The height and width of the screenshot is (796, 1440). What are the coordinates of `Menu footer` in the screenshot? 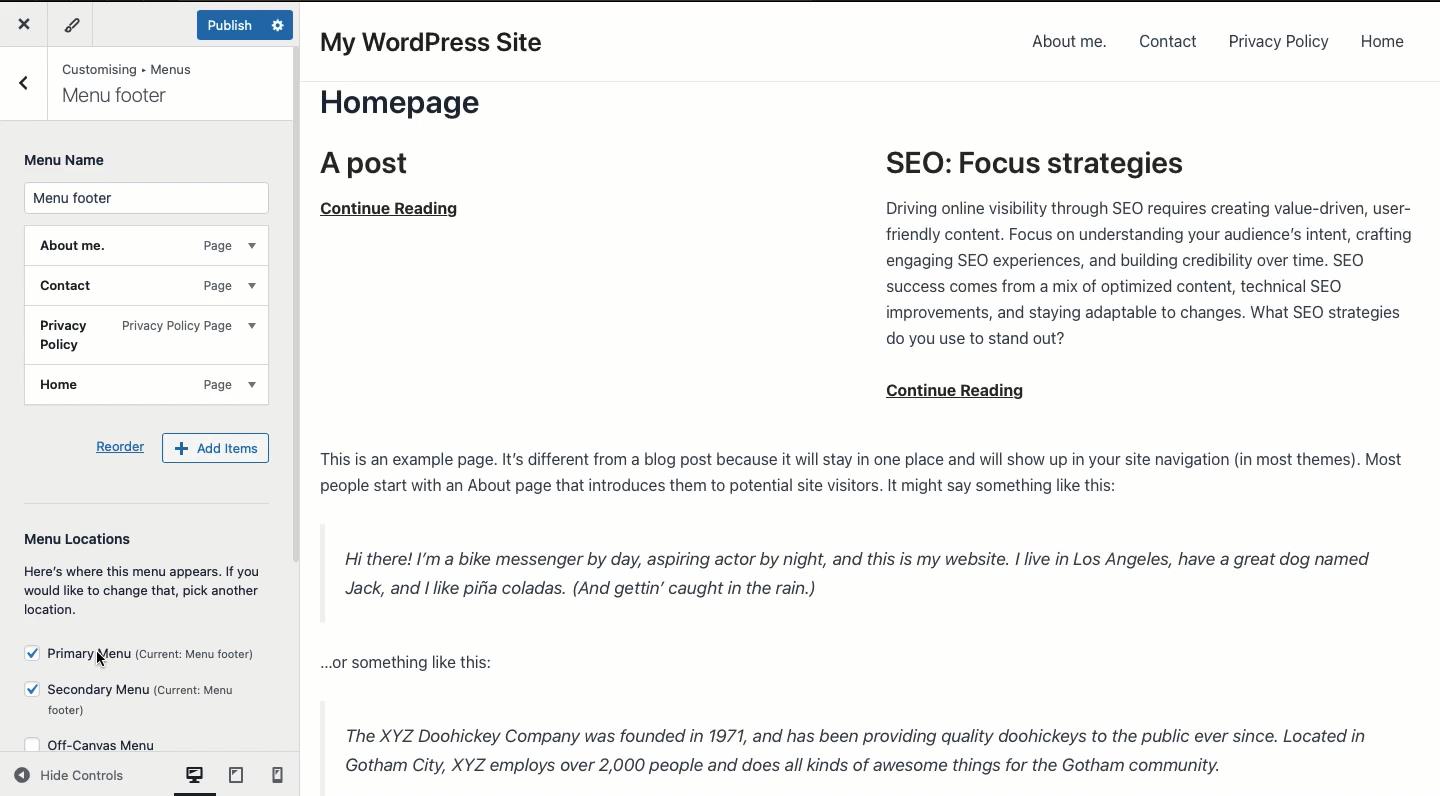 It's located at (146, 199).